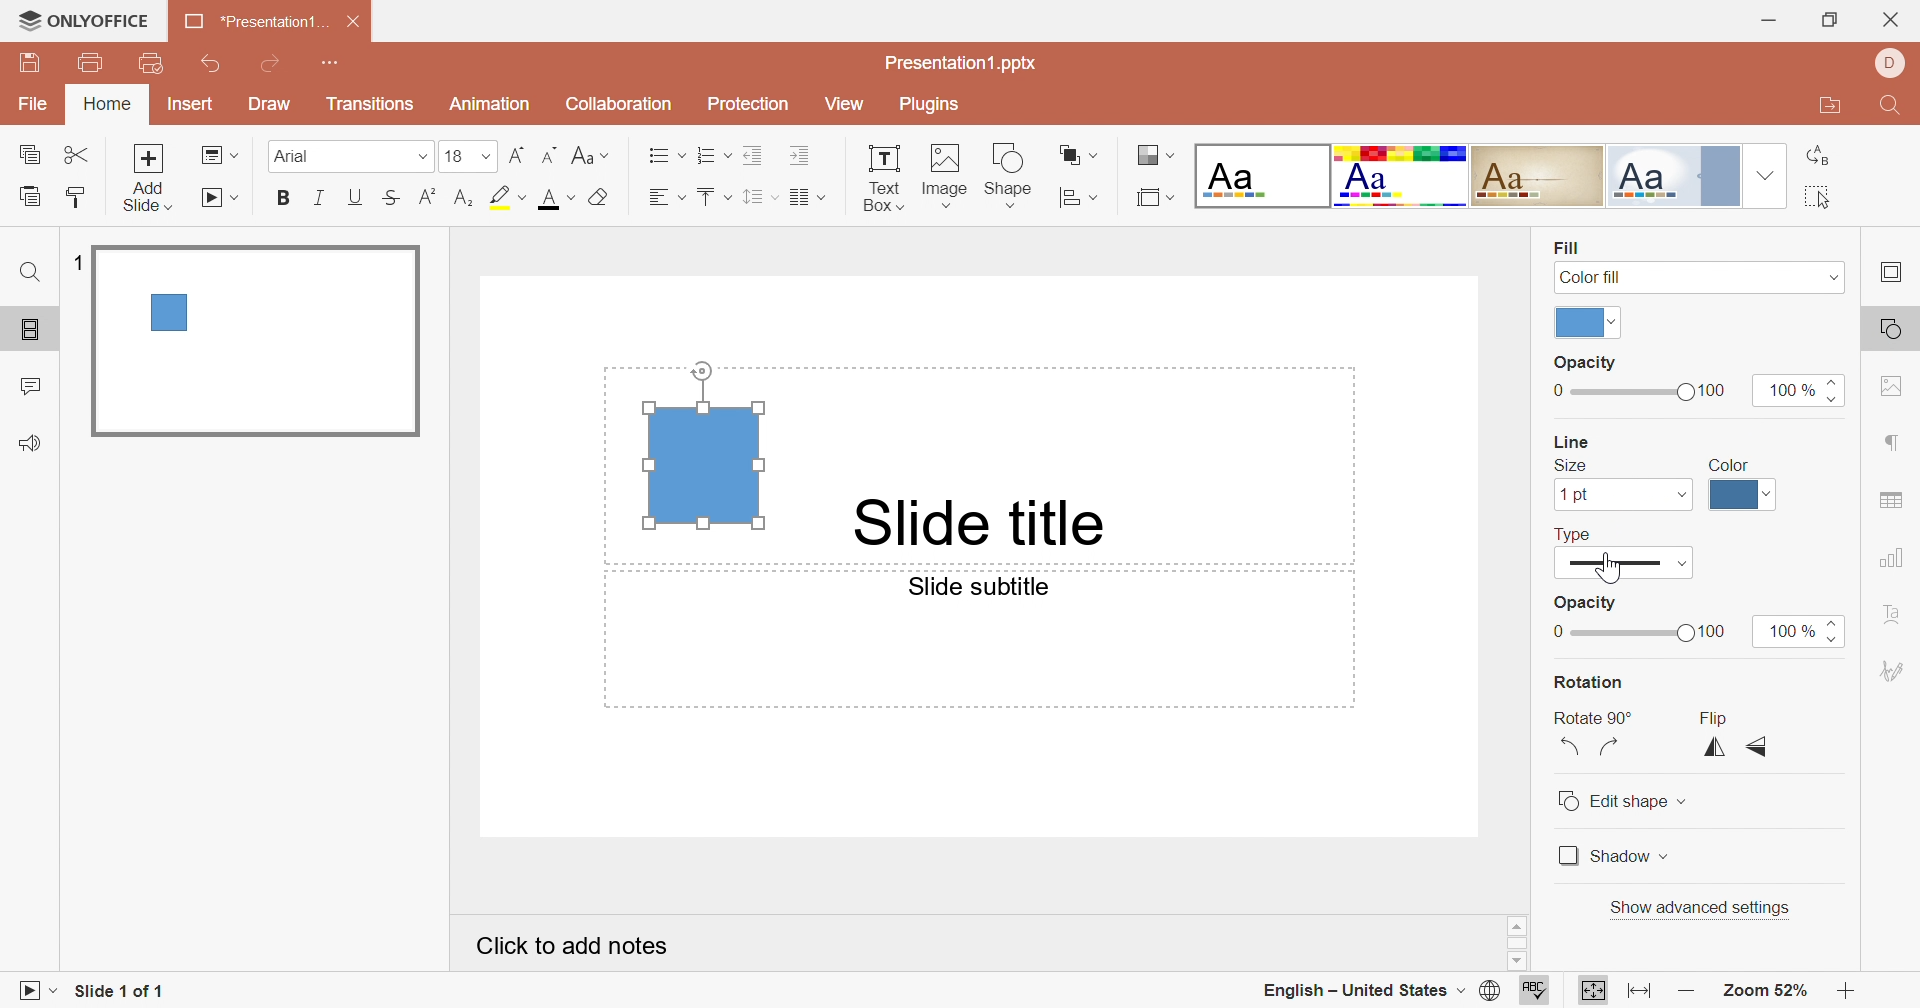  What do you see at coordinates (797, 155) in the screenshot?
I see `Increase Indent` at bounding box center [797, 155].